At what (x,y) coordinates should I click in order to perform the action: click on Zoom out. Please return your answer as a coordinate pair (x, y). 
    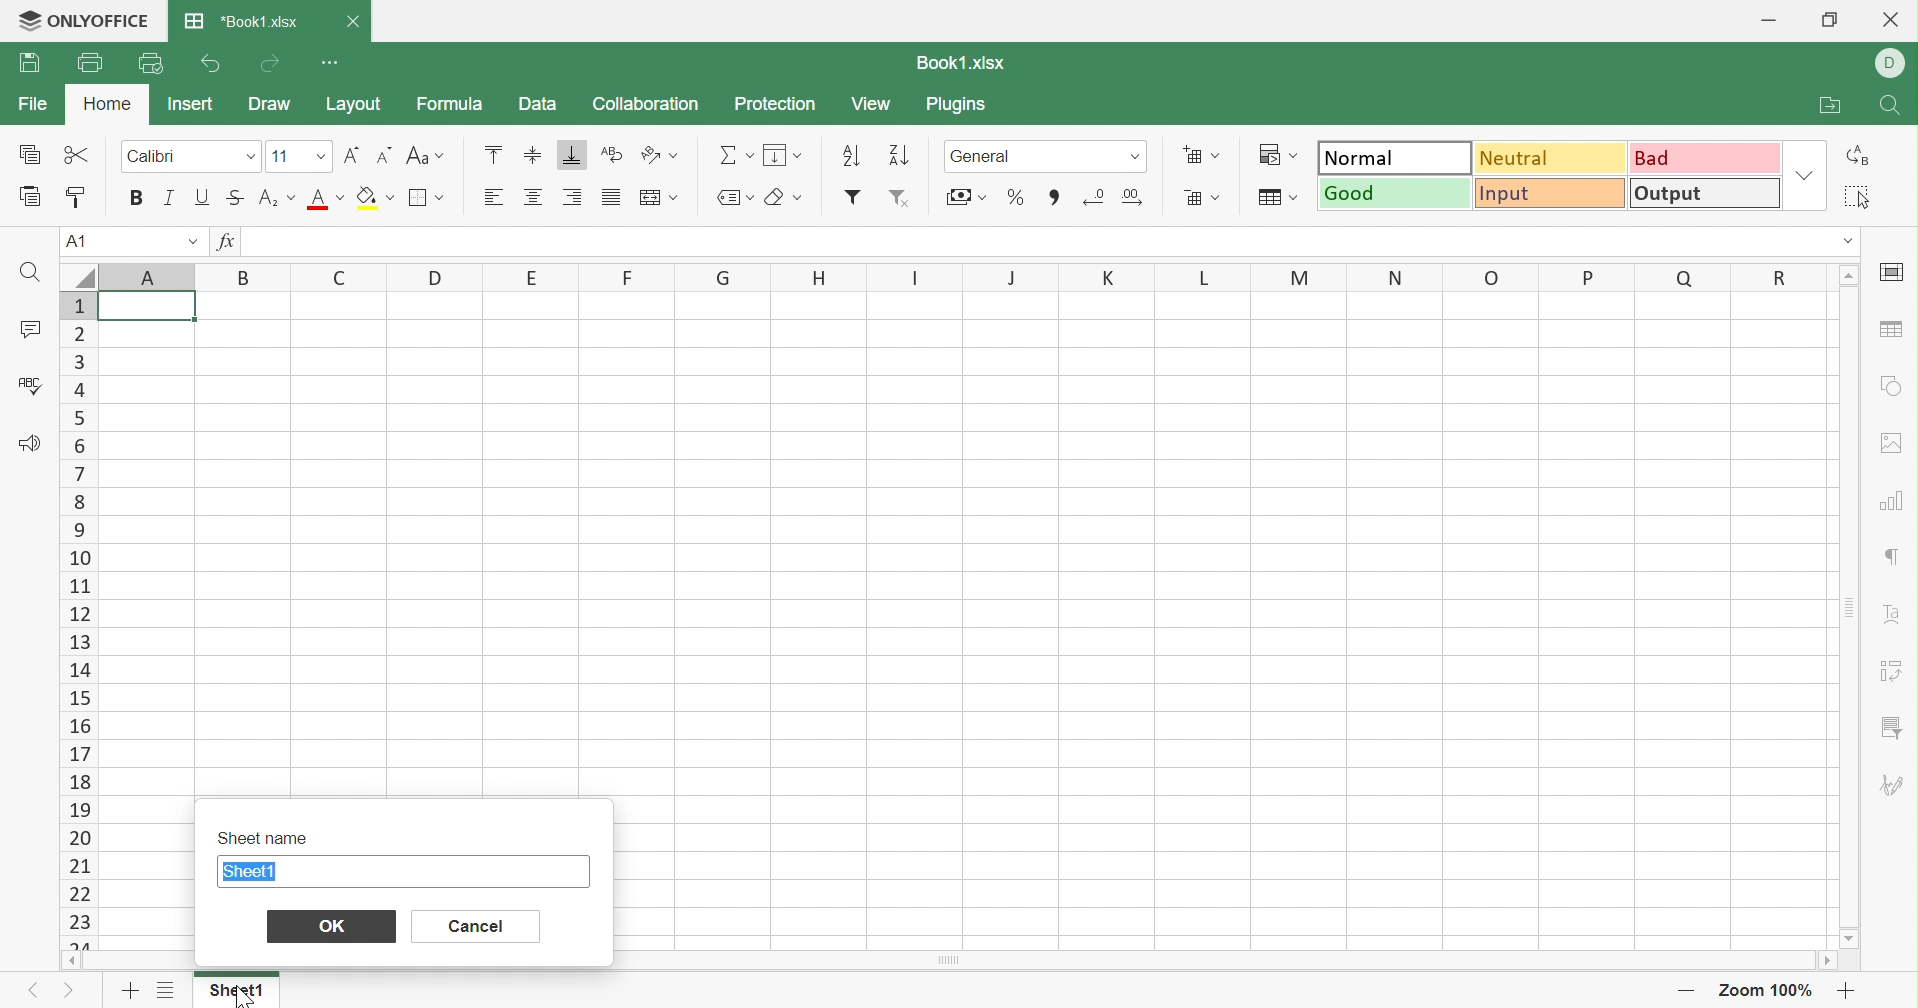
    Looking at the image, I should click on (1686, 989).